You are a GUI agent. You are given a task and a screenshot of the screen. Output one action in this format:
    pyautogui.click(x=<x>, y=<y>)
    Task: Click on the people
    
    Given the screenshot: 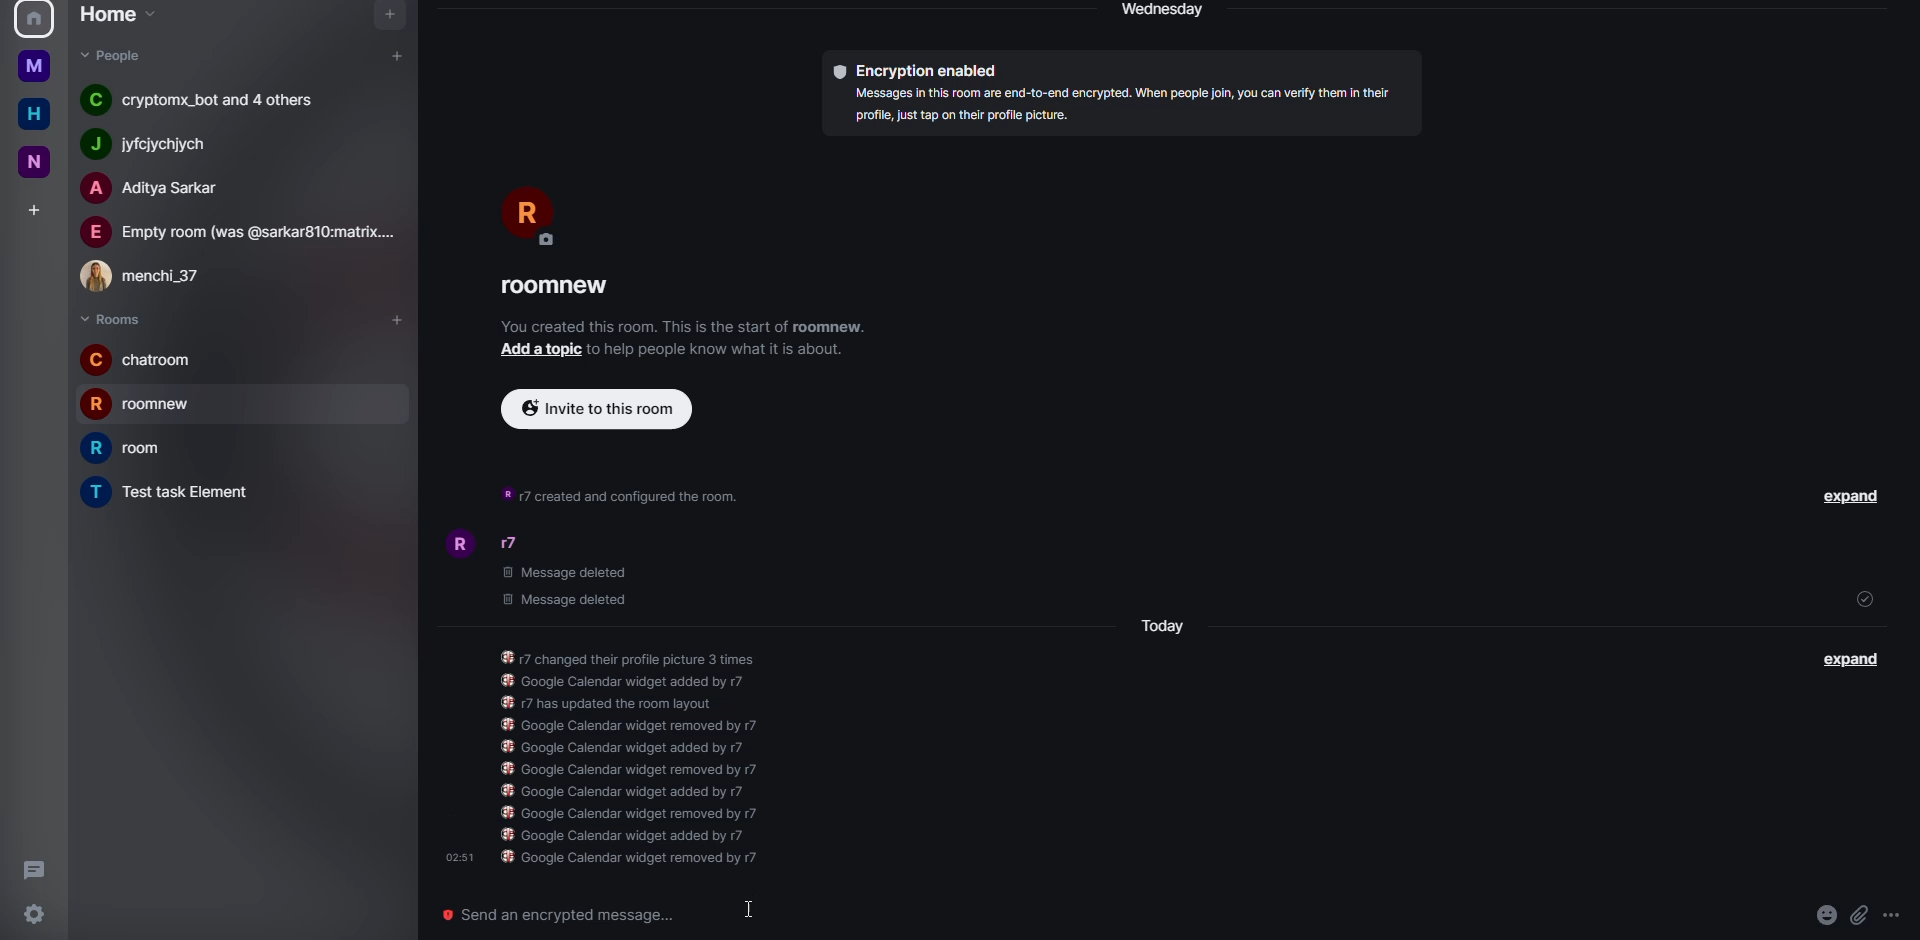 What is the action you would take?
    pyautogui.click(x=166, y=144)
    